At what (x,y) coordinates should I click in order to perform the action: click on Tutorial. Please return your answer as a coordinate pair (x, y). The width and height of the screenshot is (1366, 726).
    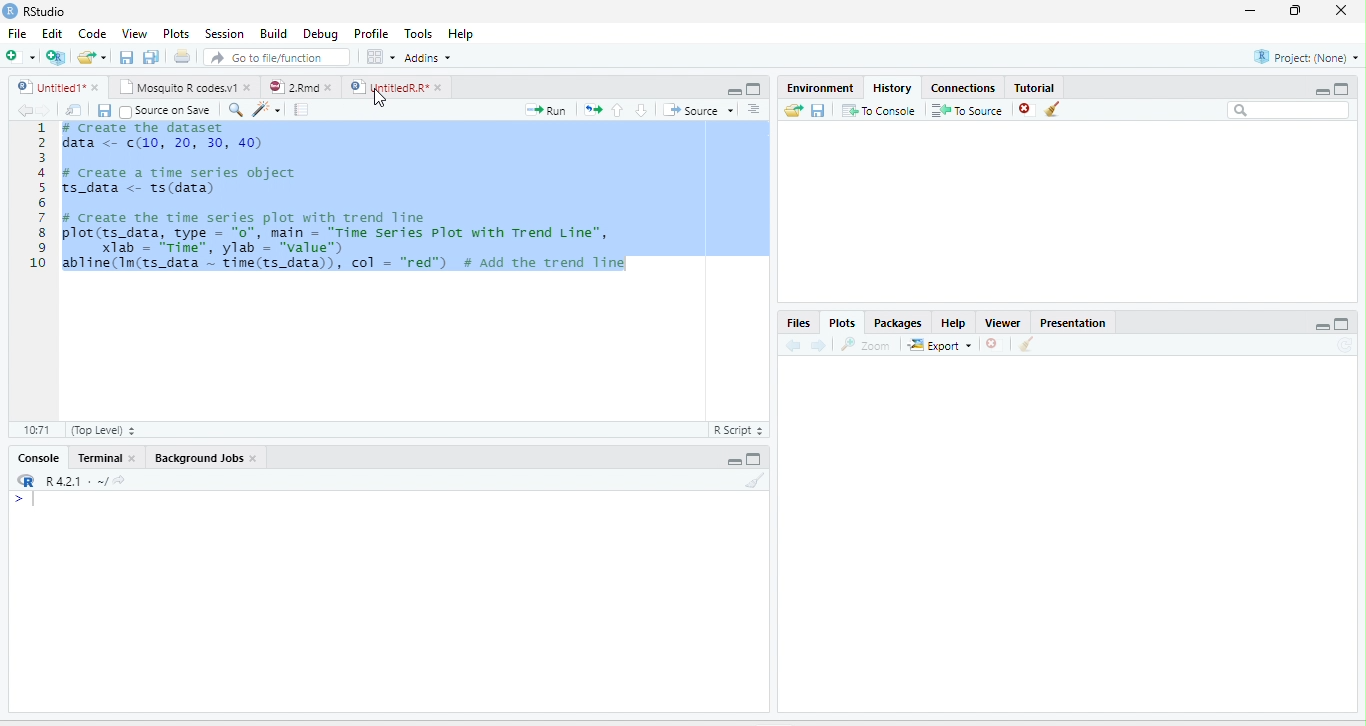
    Looking at the image, I should click on (1036, 87).